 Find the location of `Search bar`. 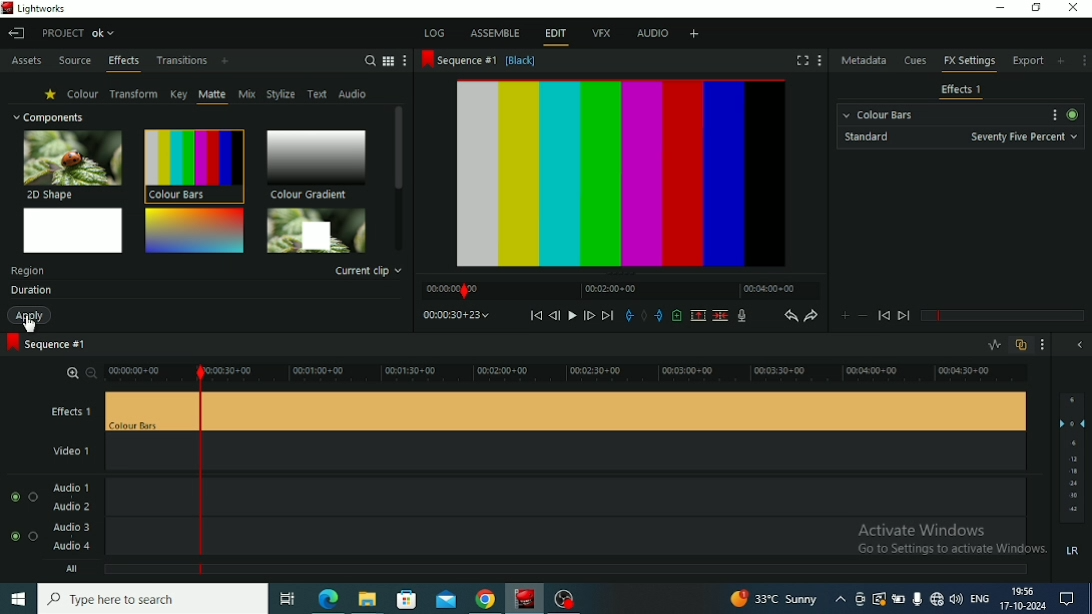

Search bar is located at coordinates (156, 599).